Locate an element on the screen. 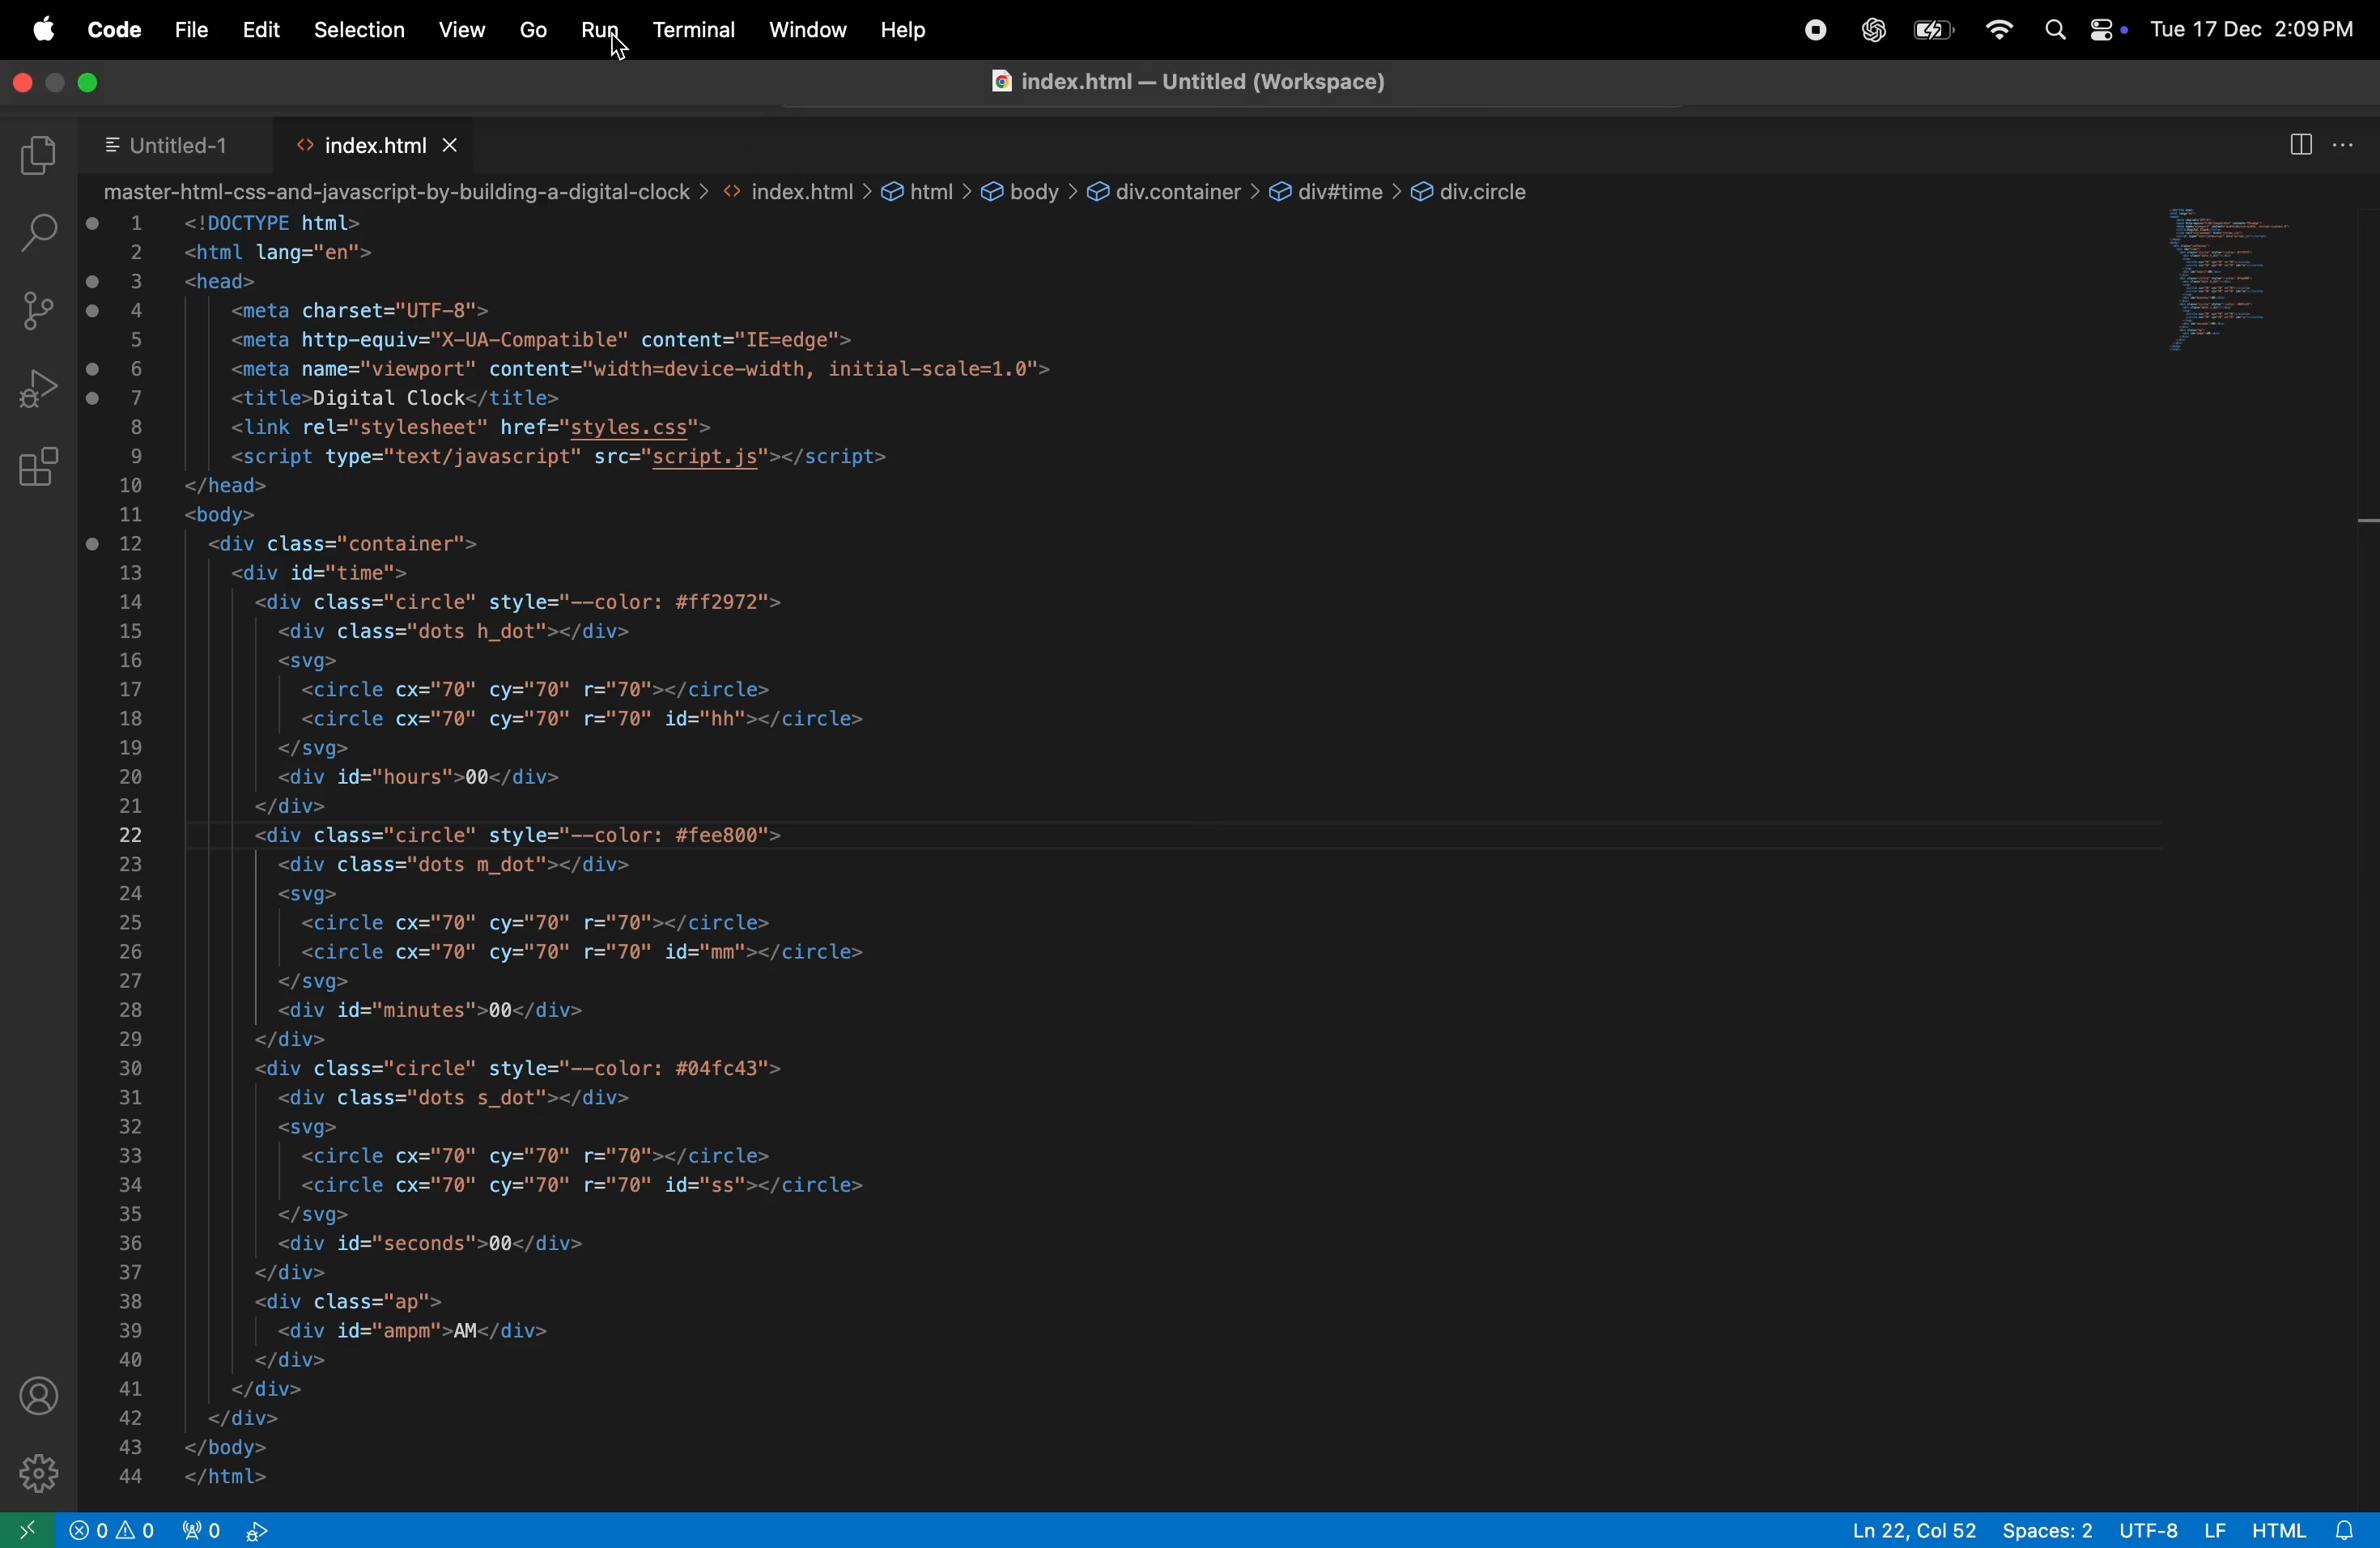 The width and height of the screenshot is (2380, 1548). line numbers is located at coordinates (134, 850).